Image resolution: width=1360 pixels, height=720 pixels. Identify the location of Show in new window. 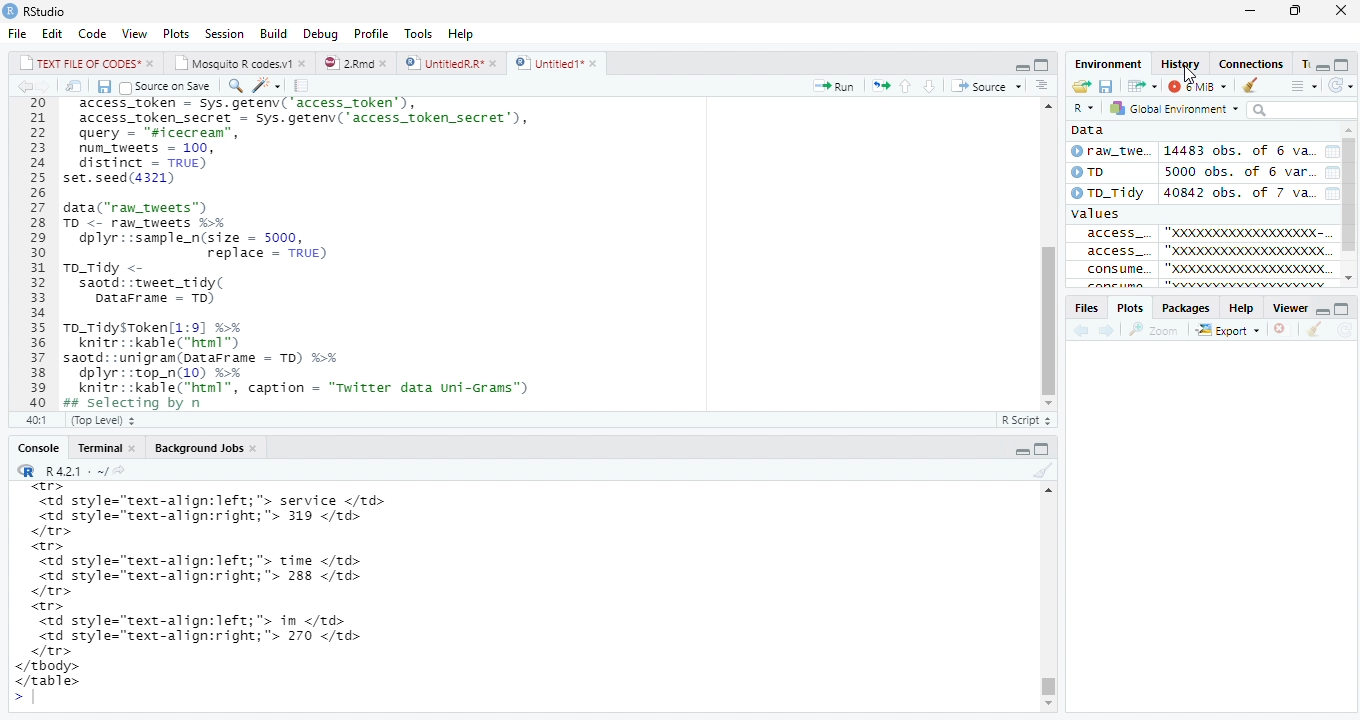
(1137, 86).